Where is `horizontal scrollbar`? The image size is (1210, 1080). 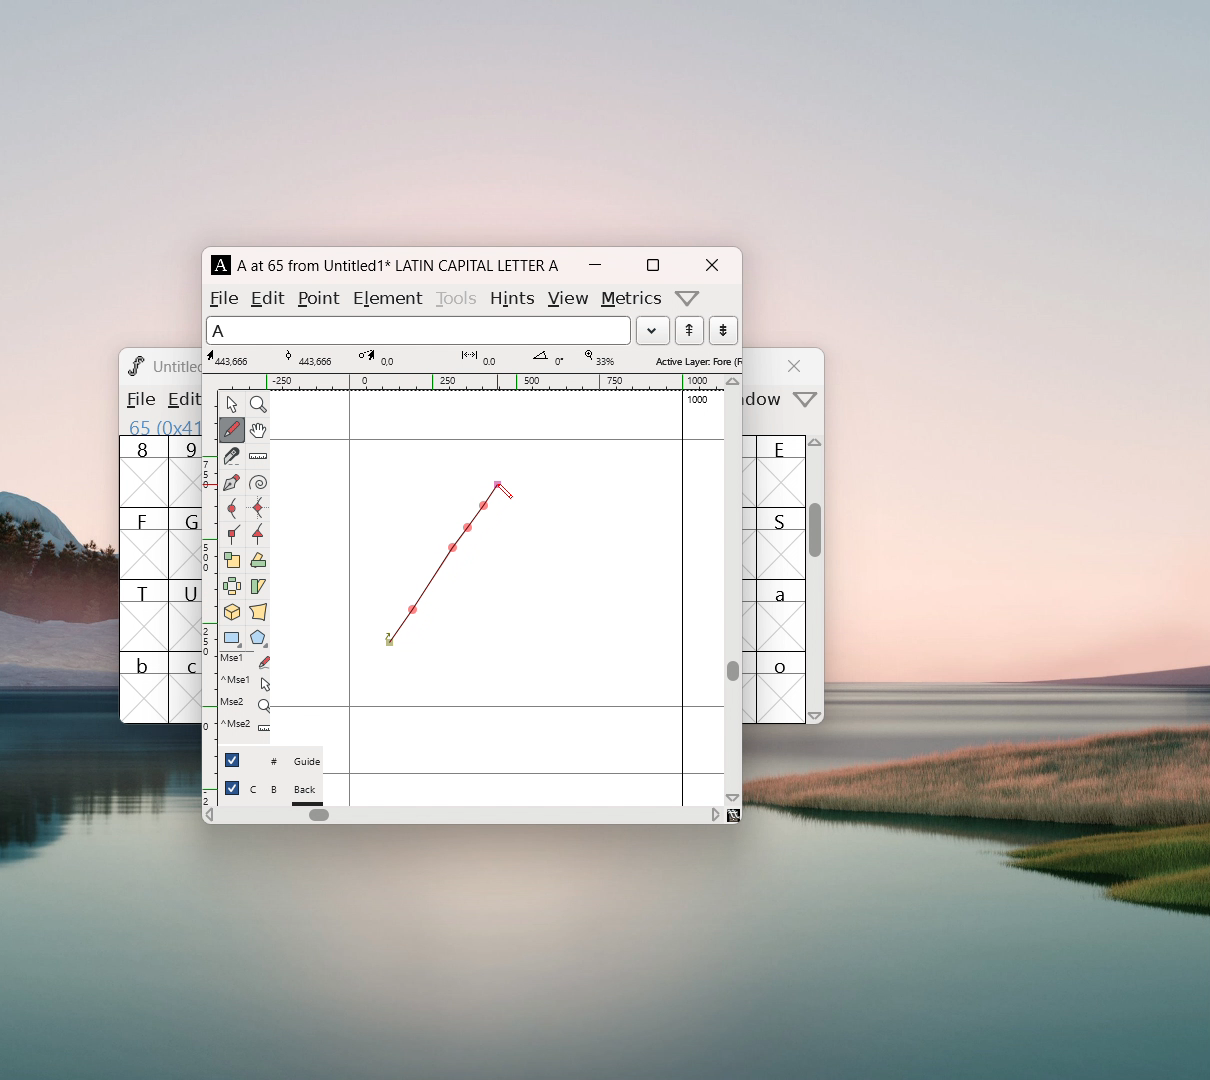 horizontal scrollbar is located at coordinates (319, 815).